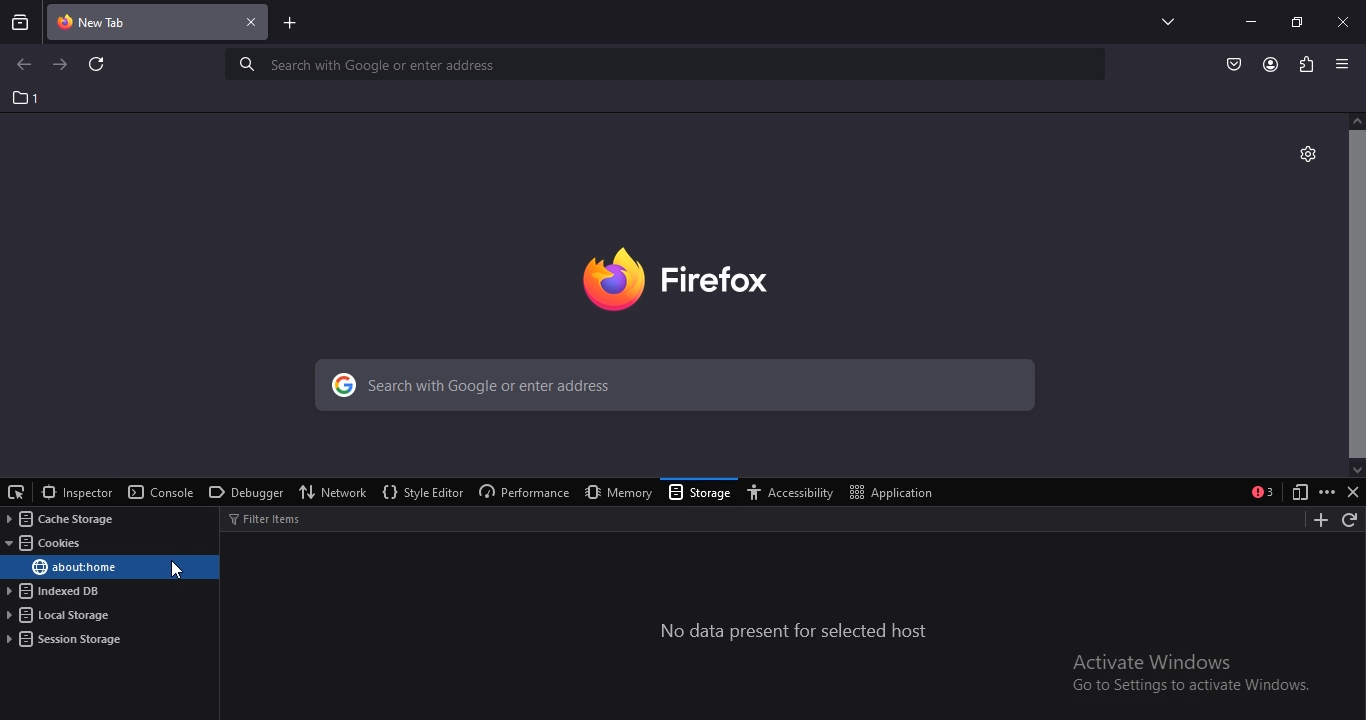 The width and height of the screenshot is (1366, 720). Describe the element at coordinates (73, 567) in the screenshot. I see `about:home` at that location.